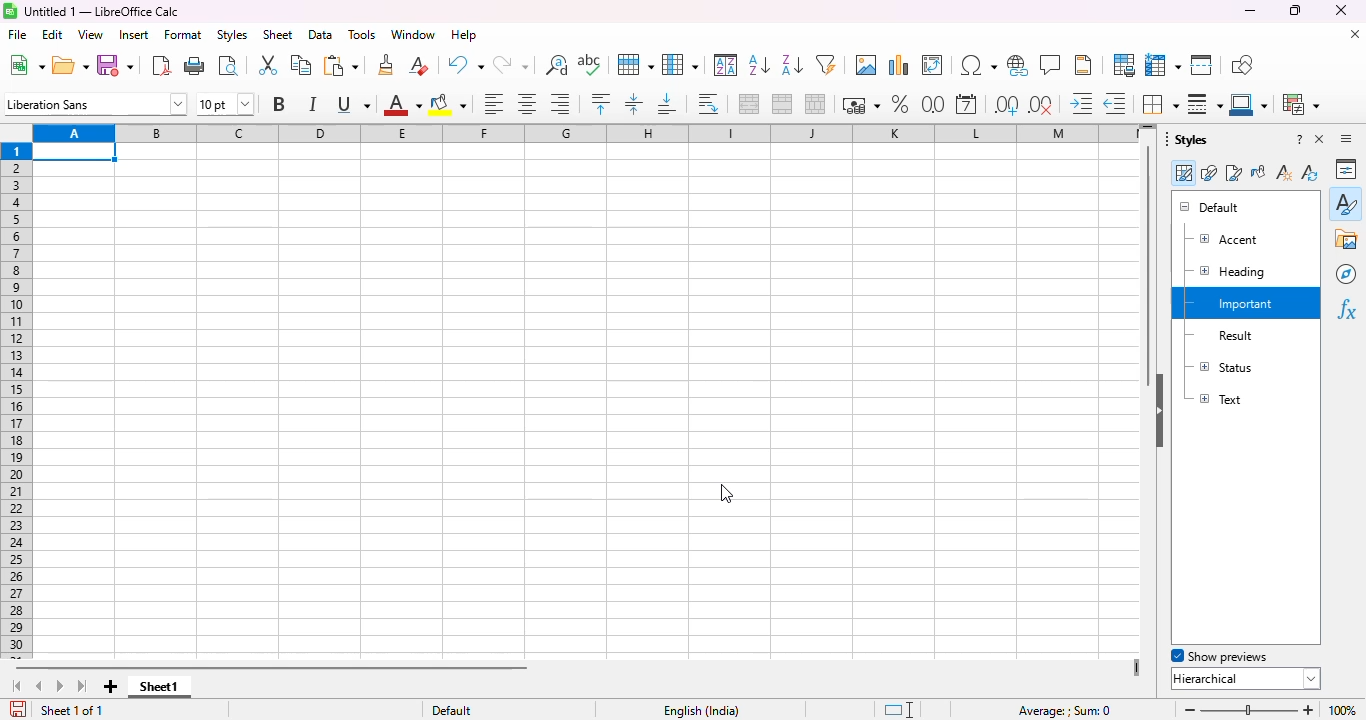 This screenshot has width=1366, height=720. I want to click on toggle print preview, so click(228, 65).